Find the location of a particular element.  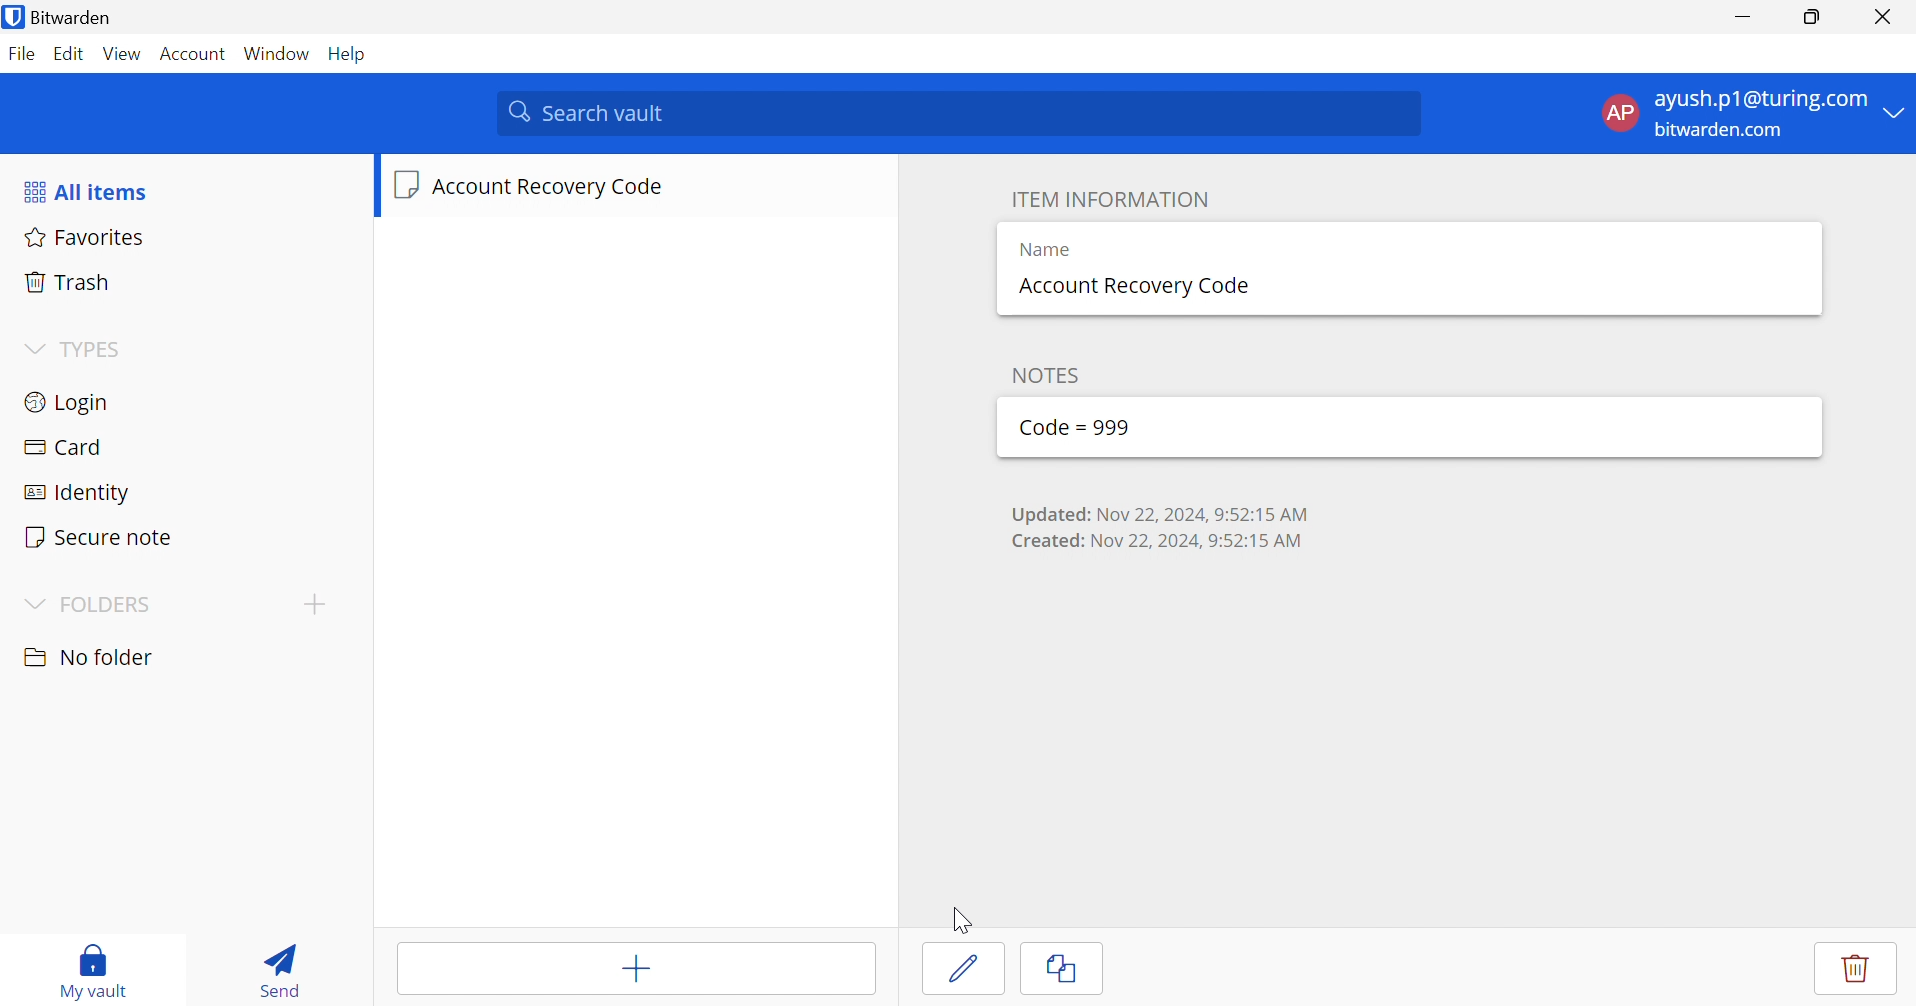

Favourites is located at coordinates (87, 239).